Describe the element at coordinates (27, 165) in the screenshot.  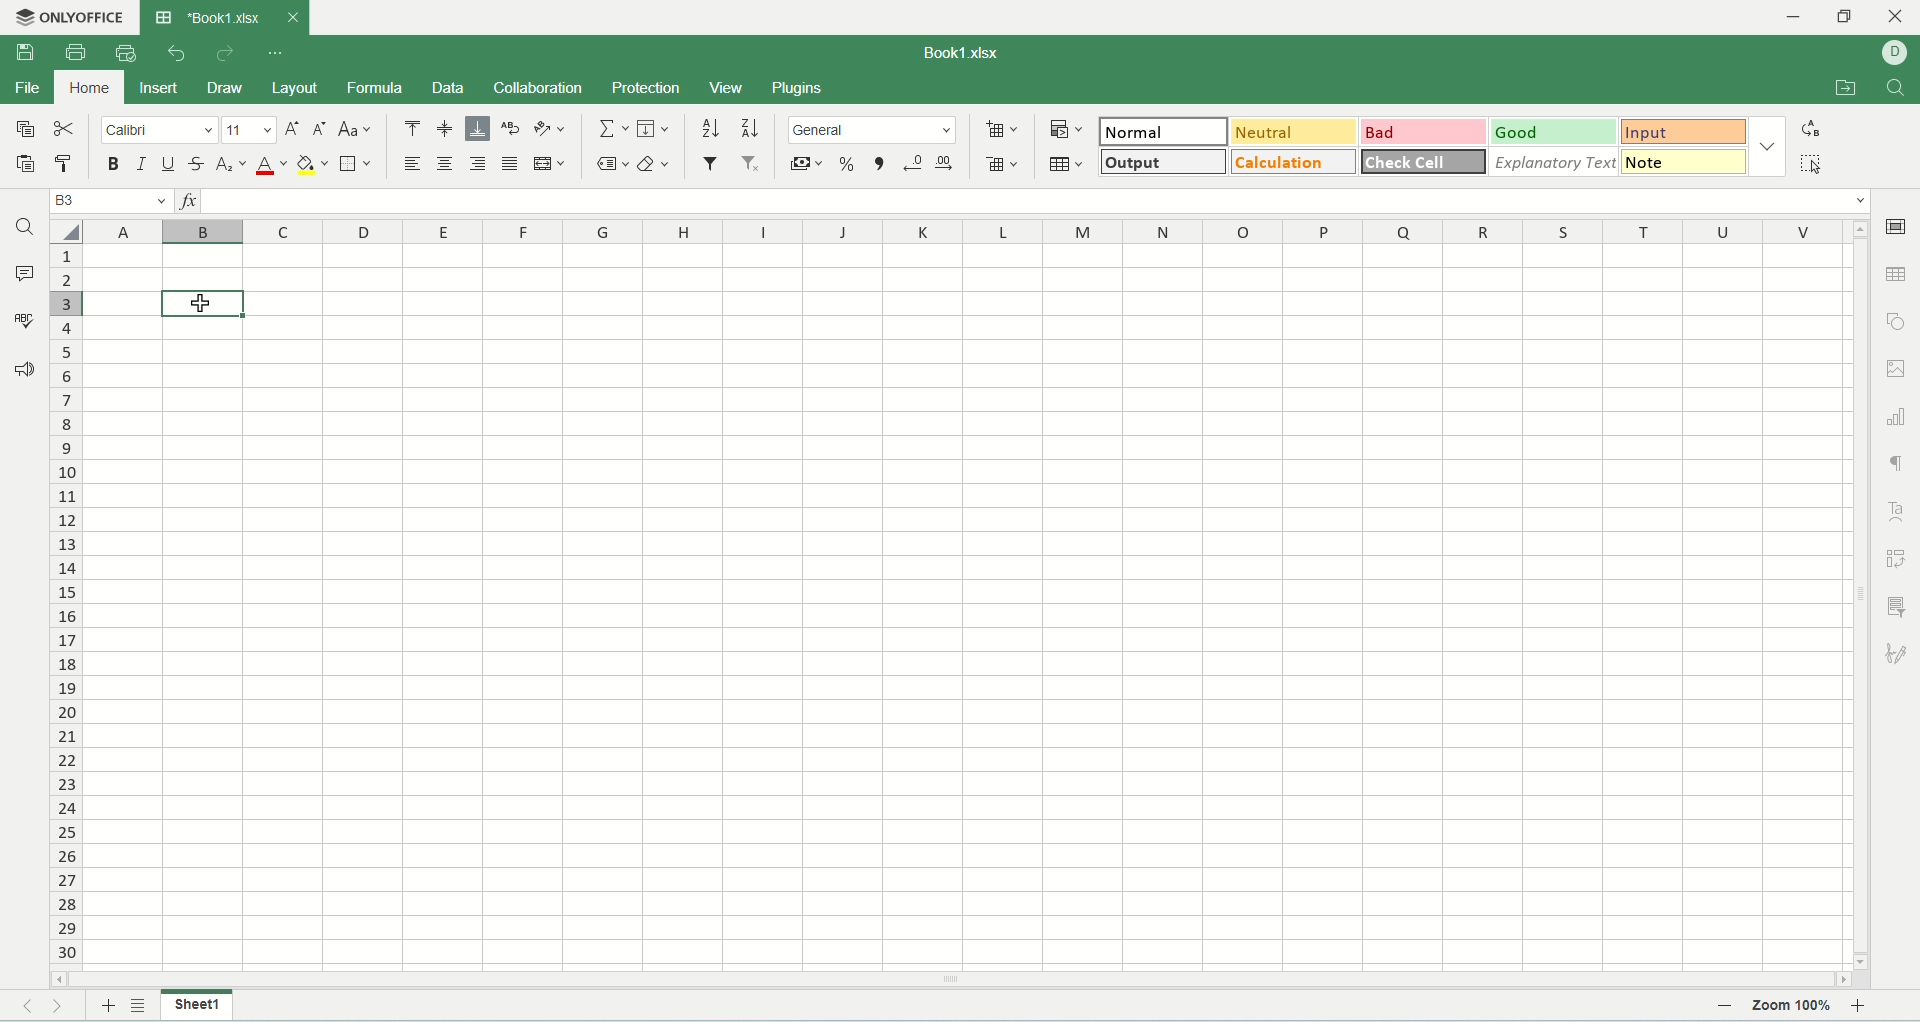
I see `paste` at that location.